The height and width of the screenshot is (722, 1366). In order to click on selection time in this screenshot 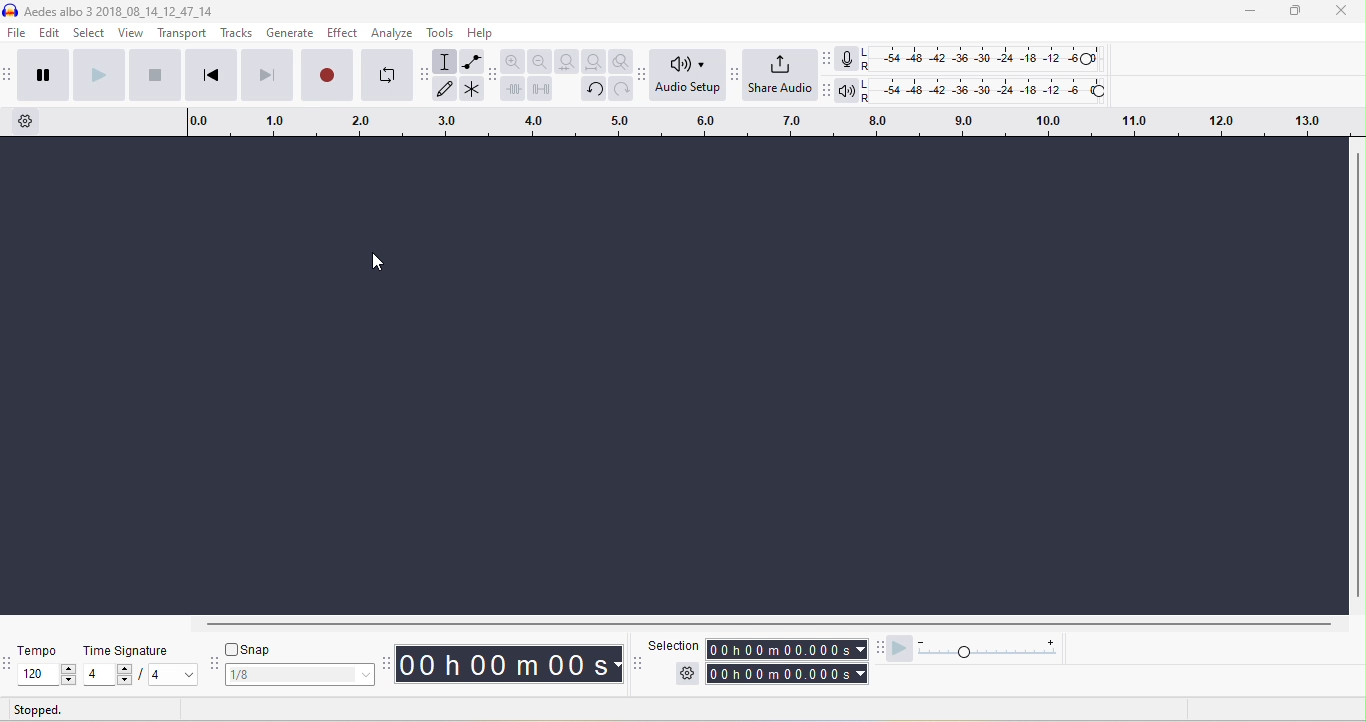, I will do `click(778, 650)`.